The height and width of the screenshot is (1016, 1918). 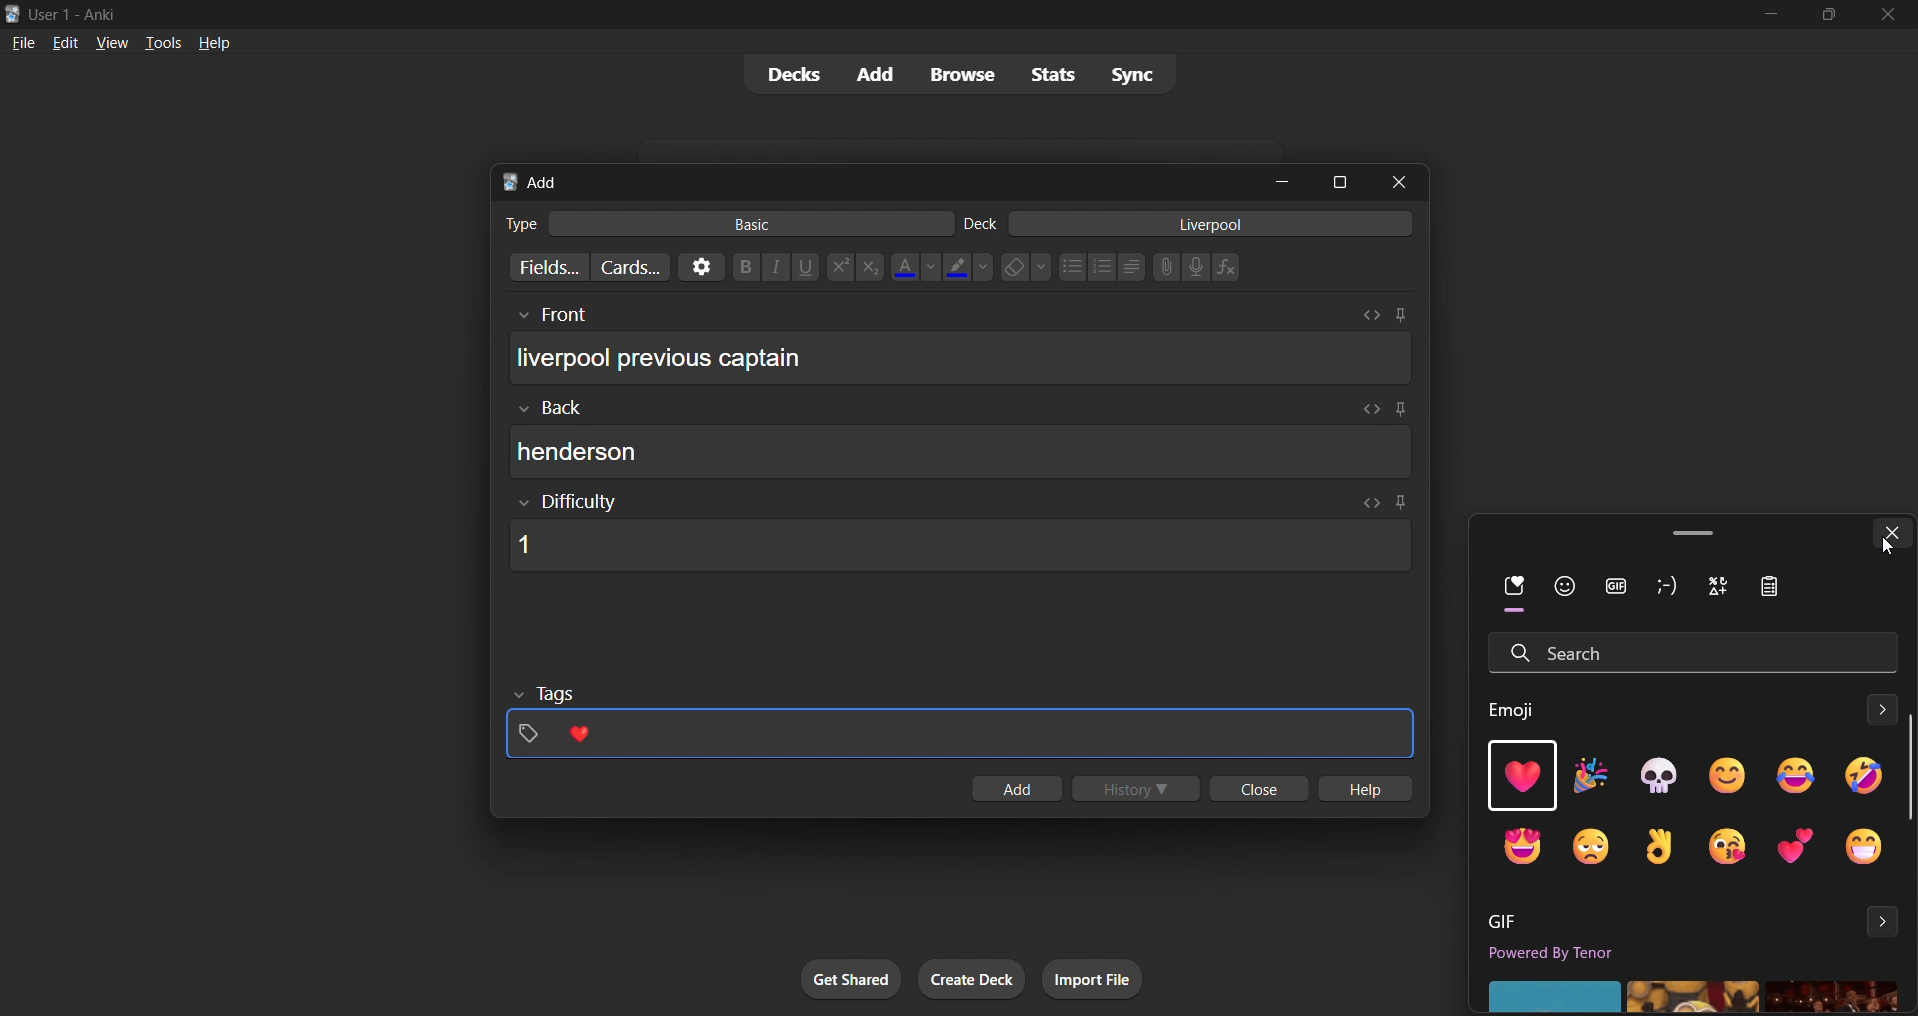 I want to click on microphone, so click(x=1197, y=268).